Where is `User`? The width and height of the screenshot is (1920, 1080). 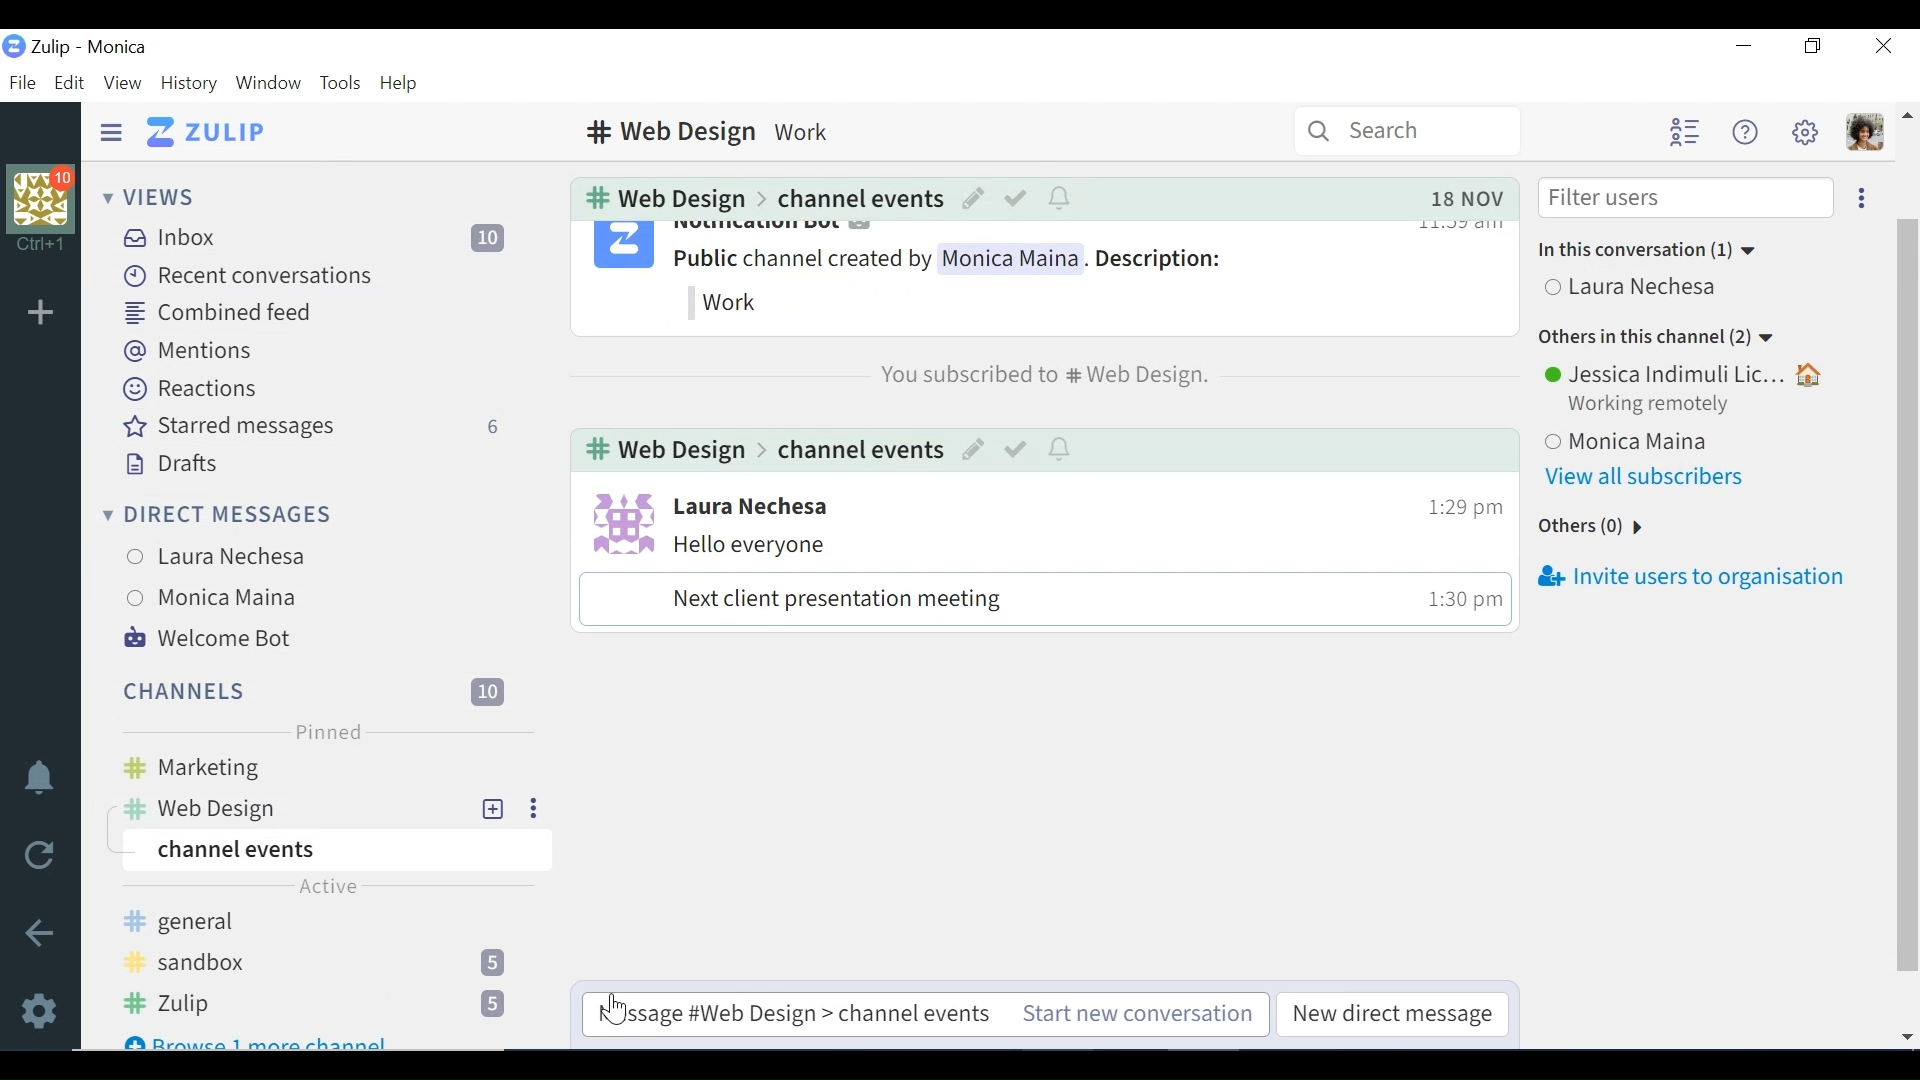
User is located at coordinates (1636, 289).